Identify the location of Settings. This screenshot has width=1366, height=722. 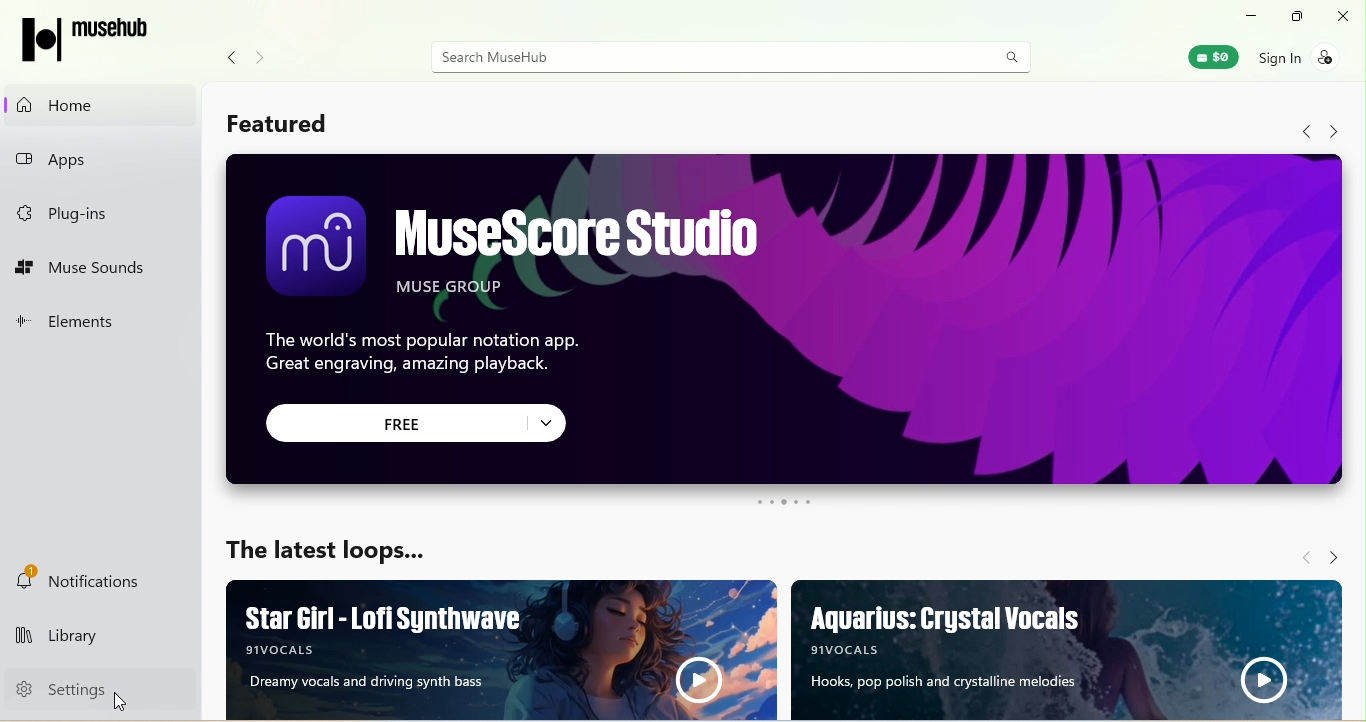
(56, 688).